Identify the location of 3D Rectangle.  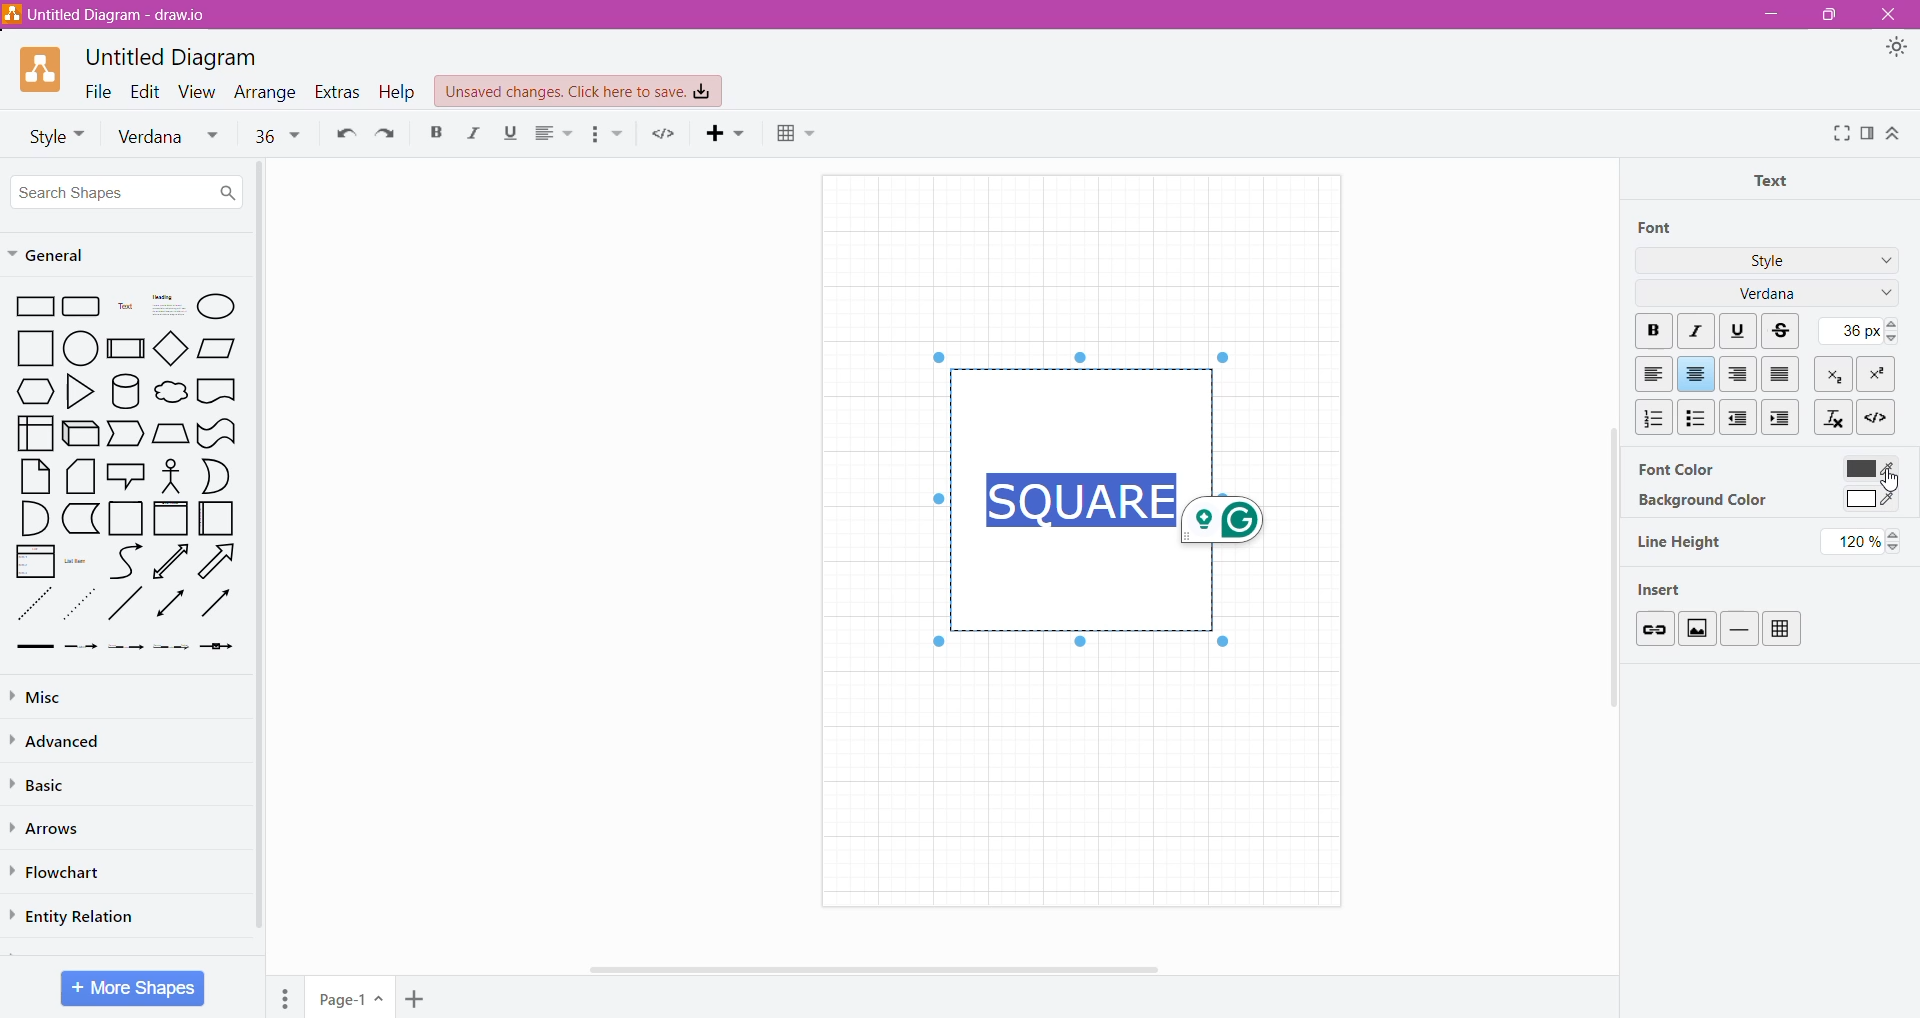
(80, 432).